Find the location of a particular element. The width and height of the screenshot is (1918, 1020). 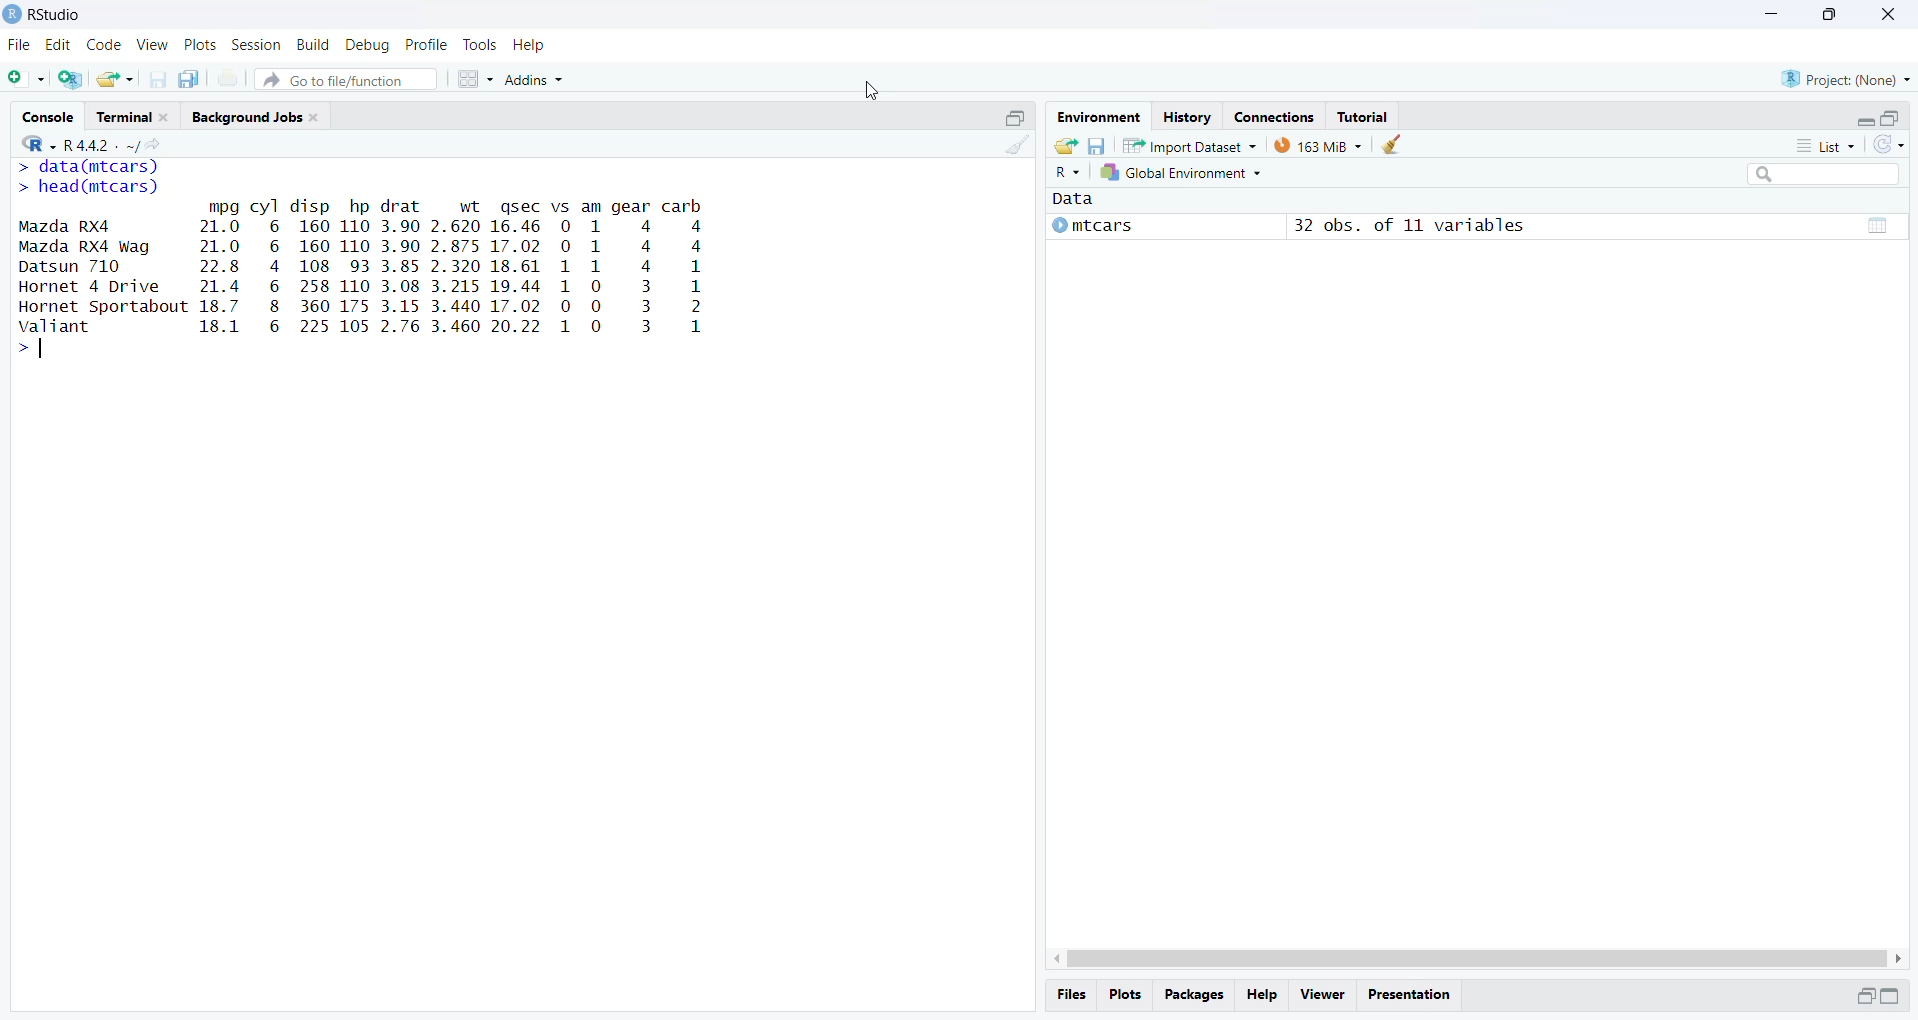

Import Dataset is located at coordinates (1191, 145).